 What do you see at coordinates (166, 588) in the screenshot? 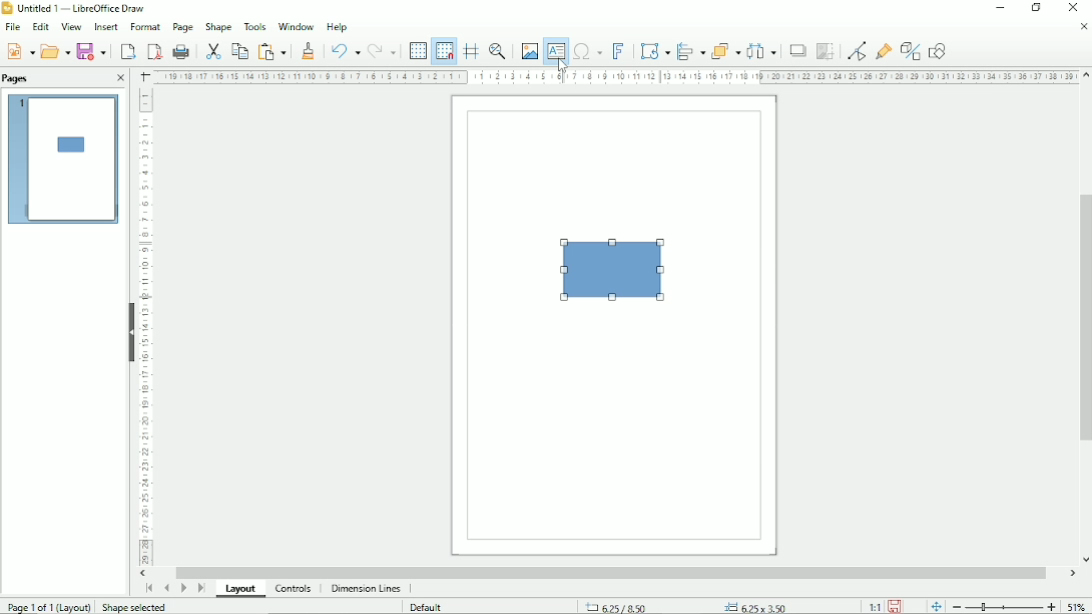
I see `Scroll to previous page` at bounding box center [166, 588].